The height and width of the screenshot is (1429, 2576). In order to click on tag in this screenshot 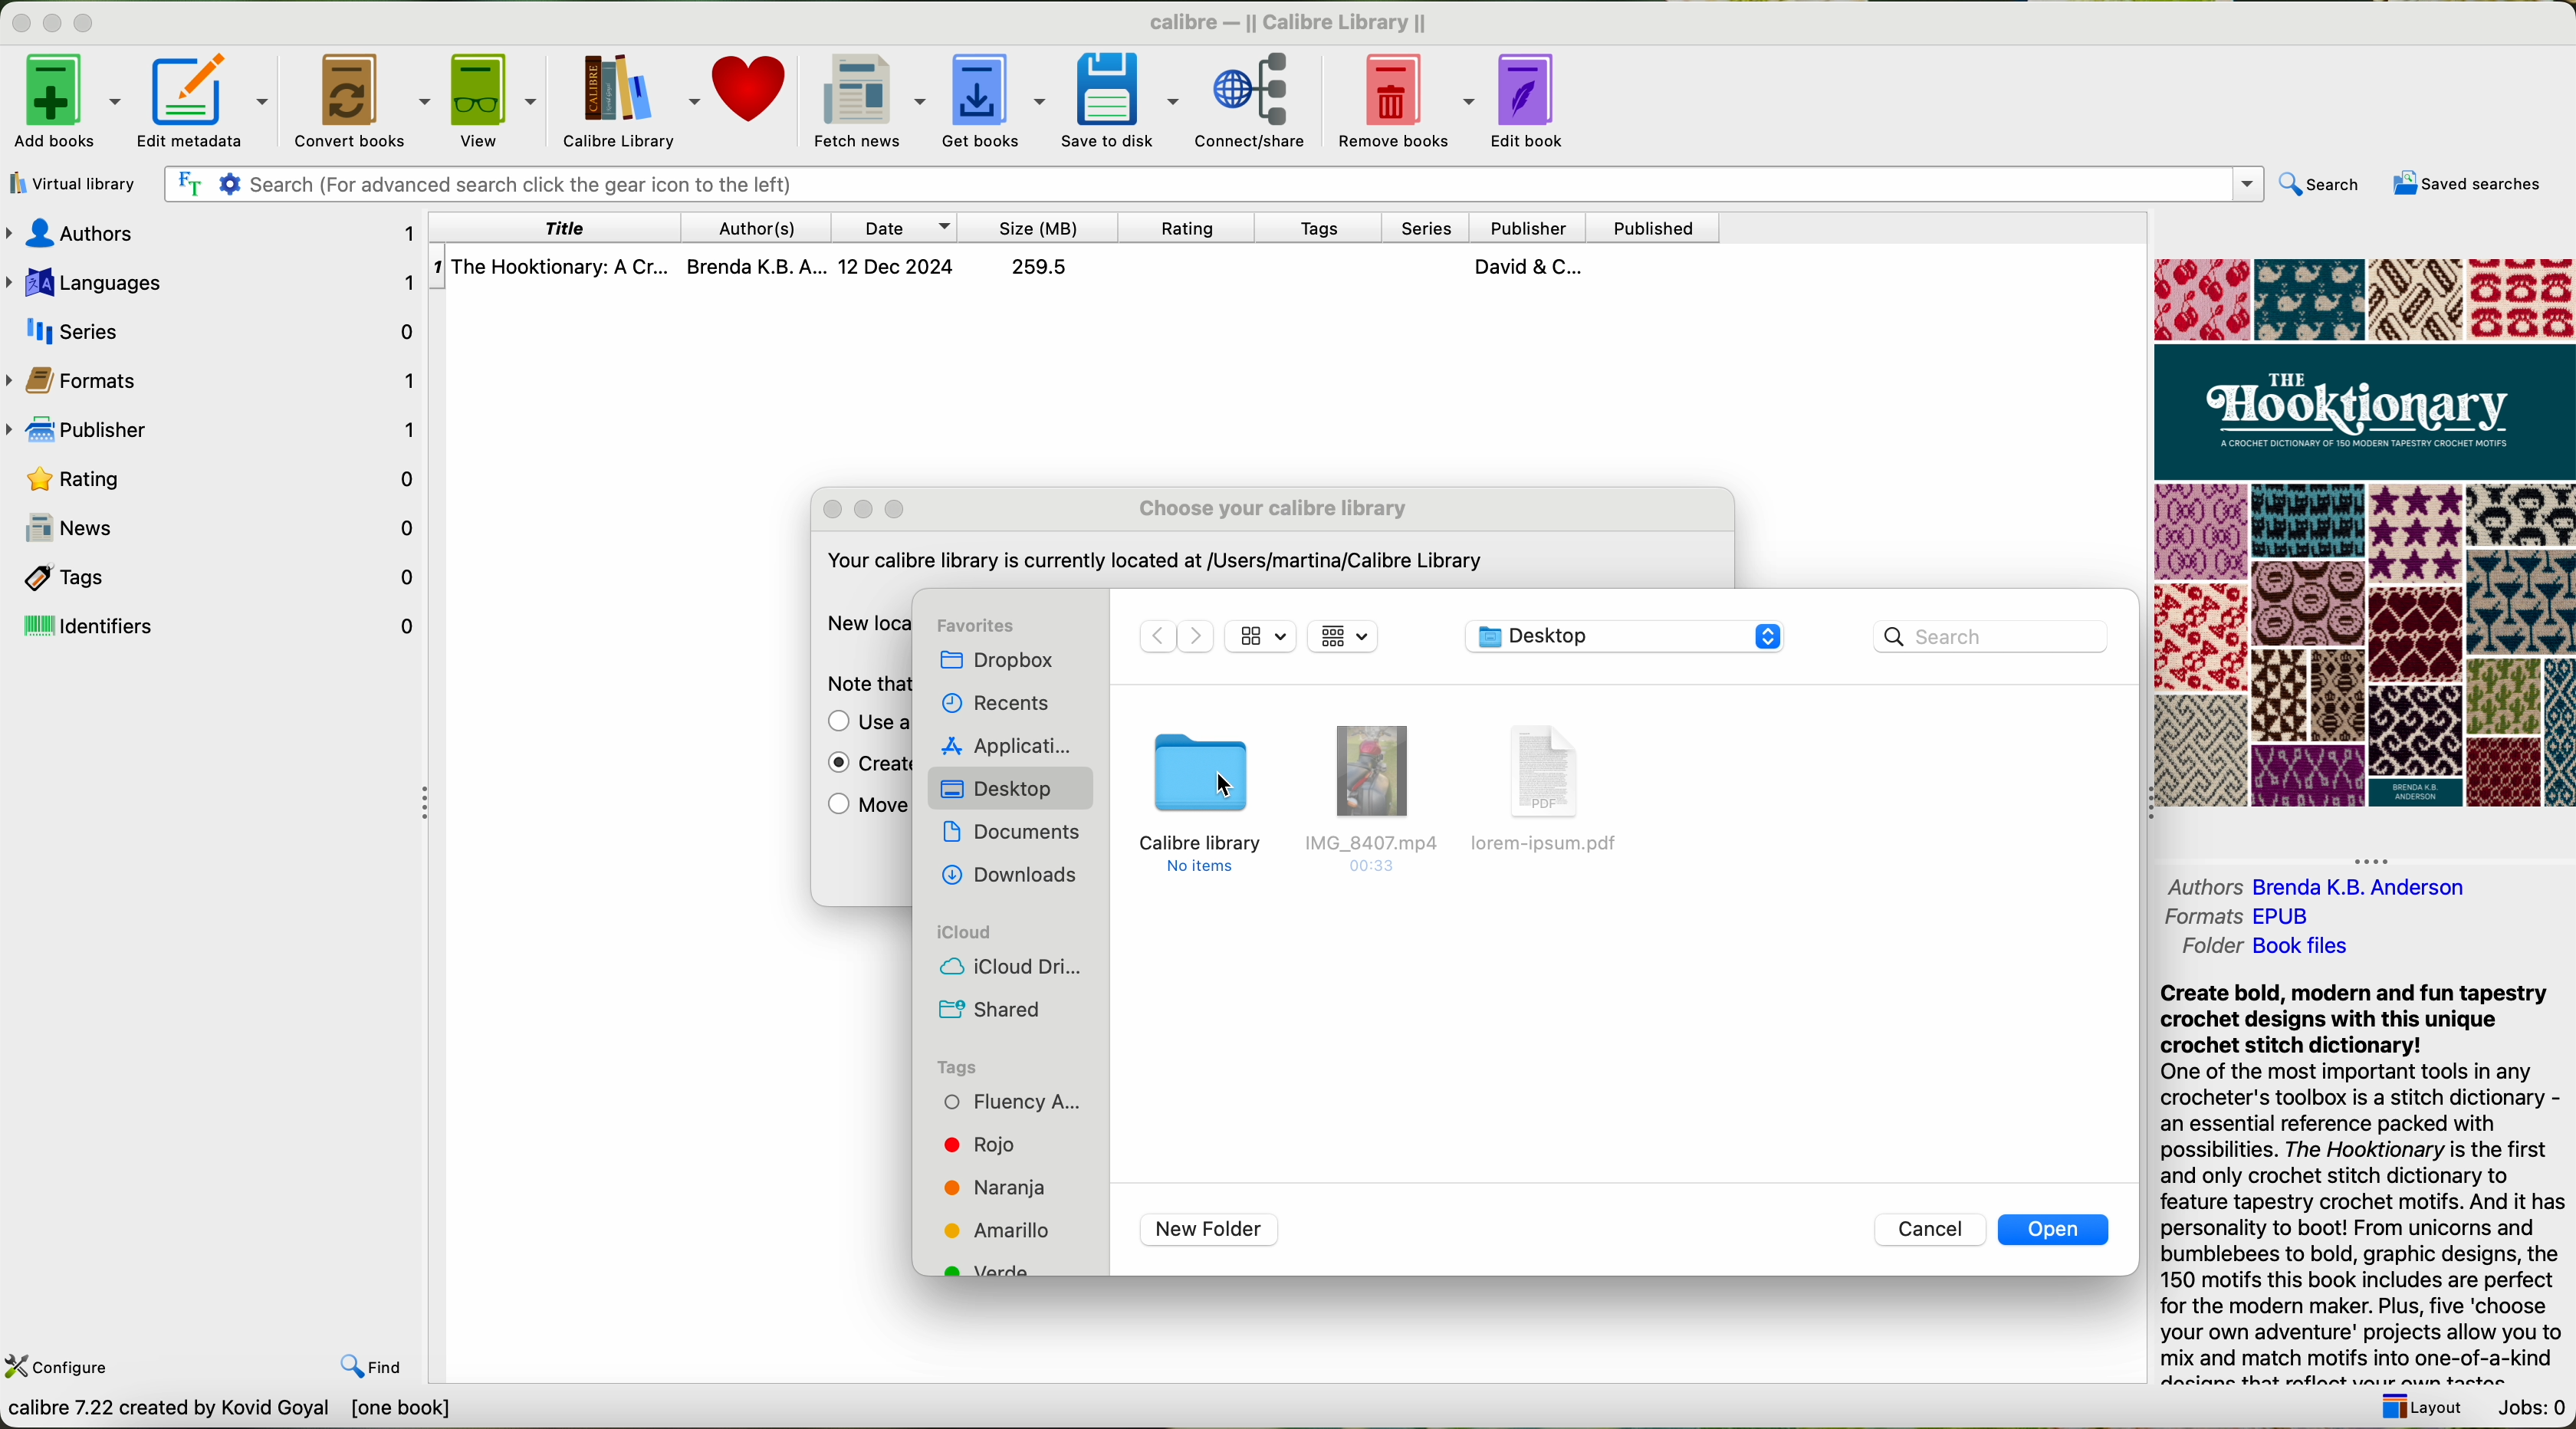, I will do `click(998, 1188)`.